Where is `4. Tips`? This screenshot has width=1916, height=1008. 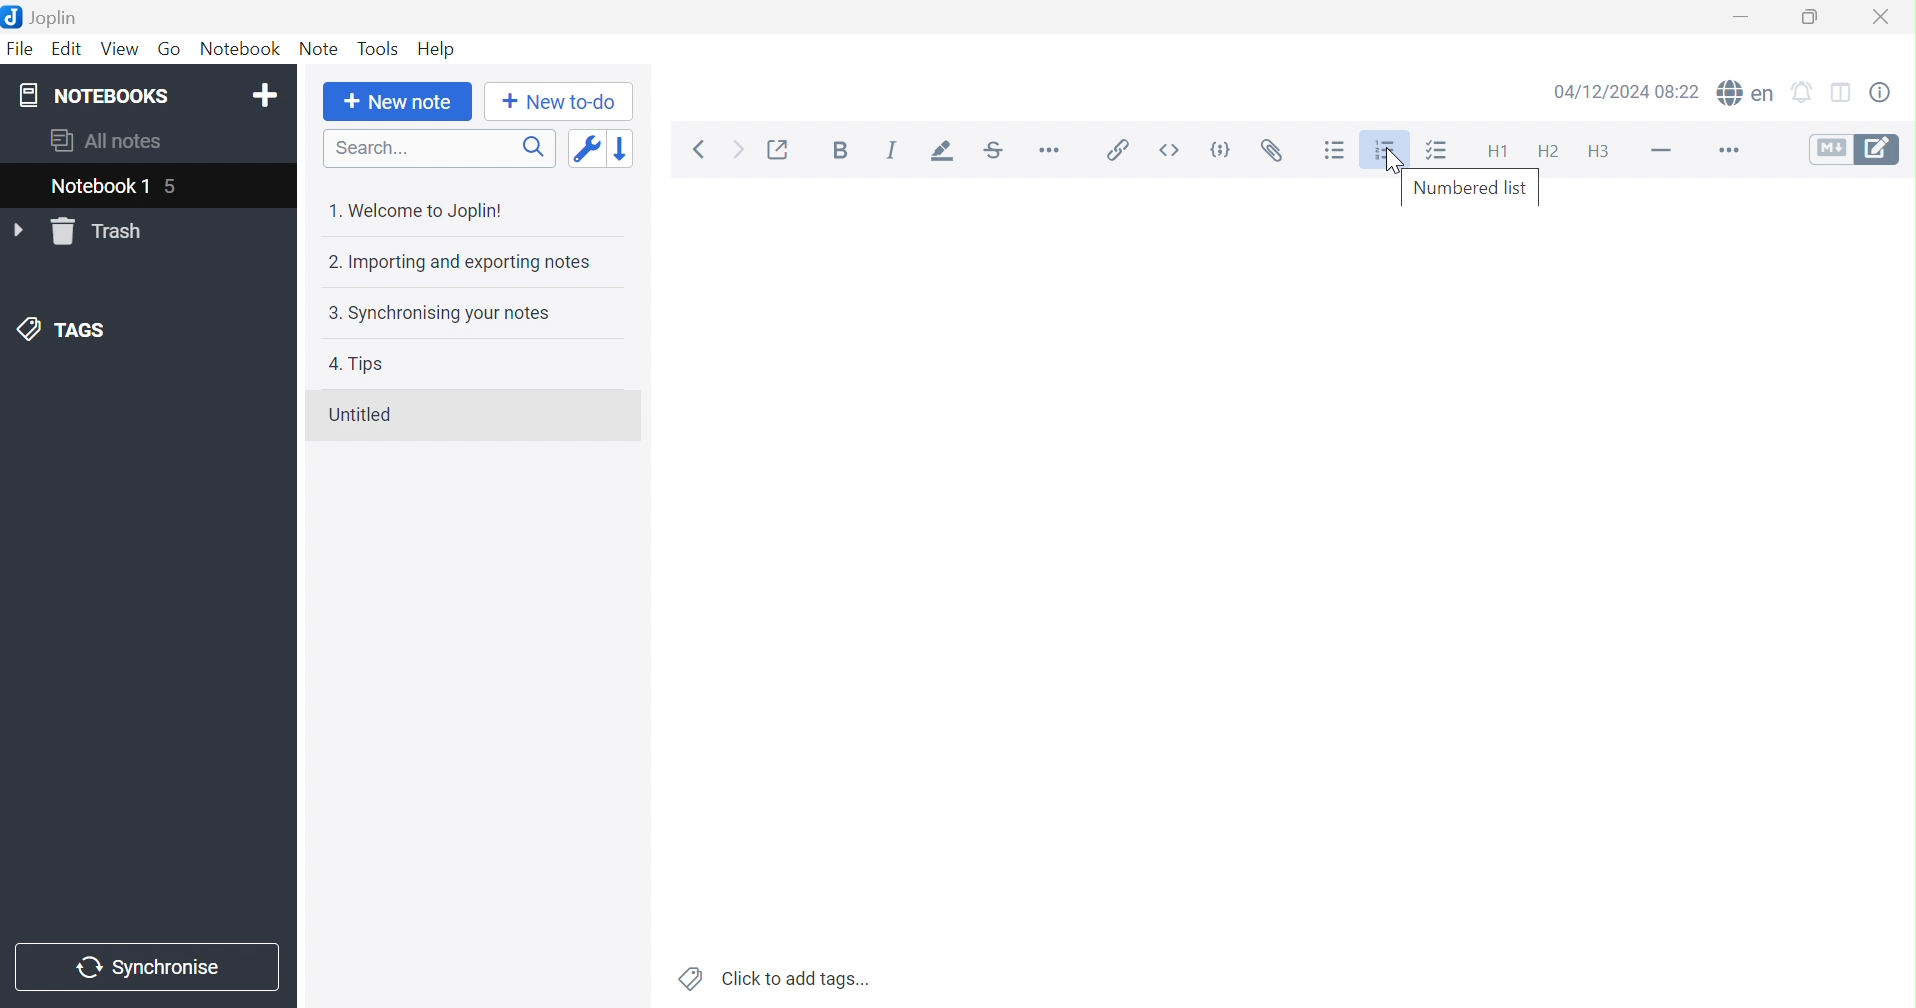
4. Tips is located at coordinates (356, 364).